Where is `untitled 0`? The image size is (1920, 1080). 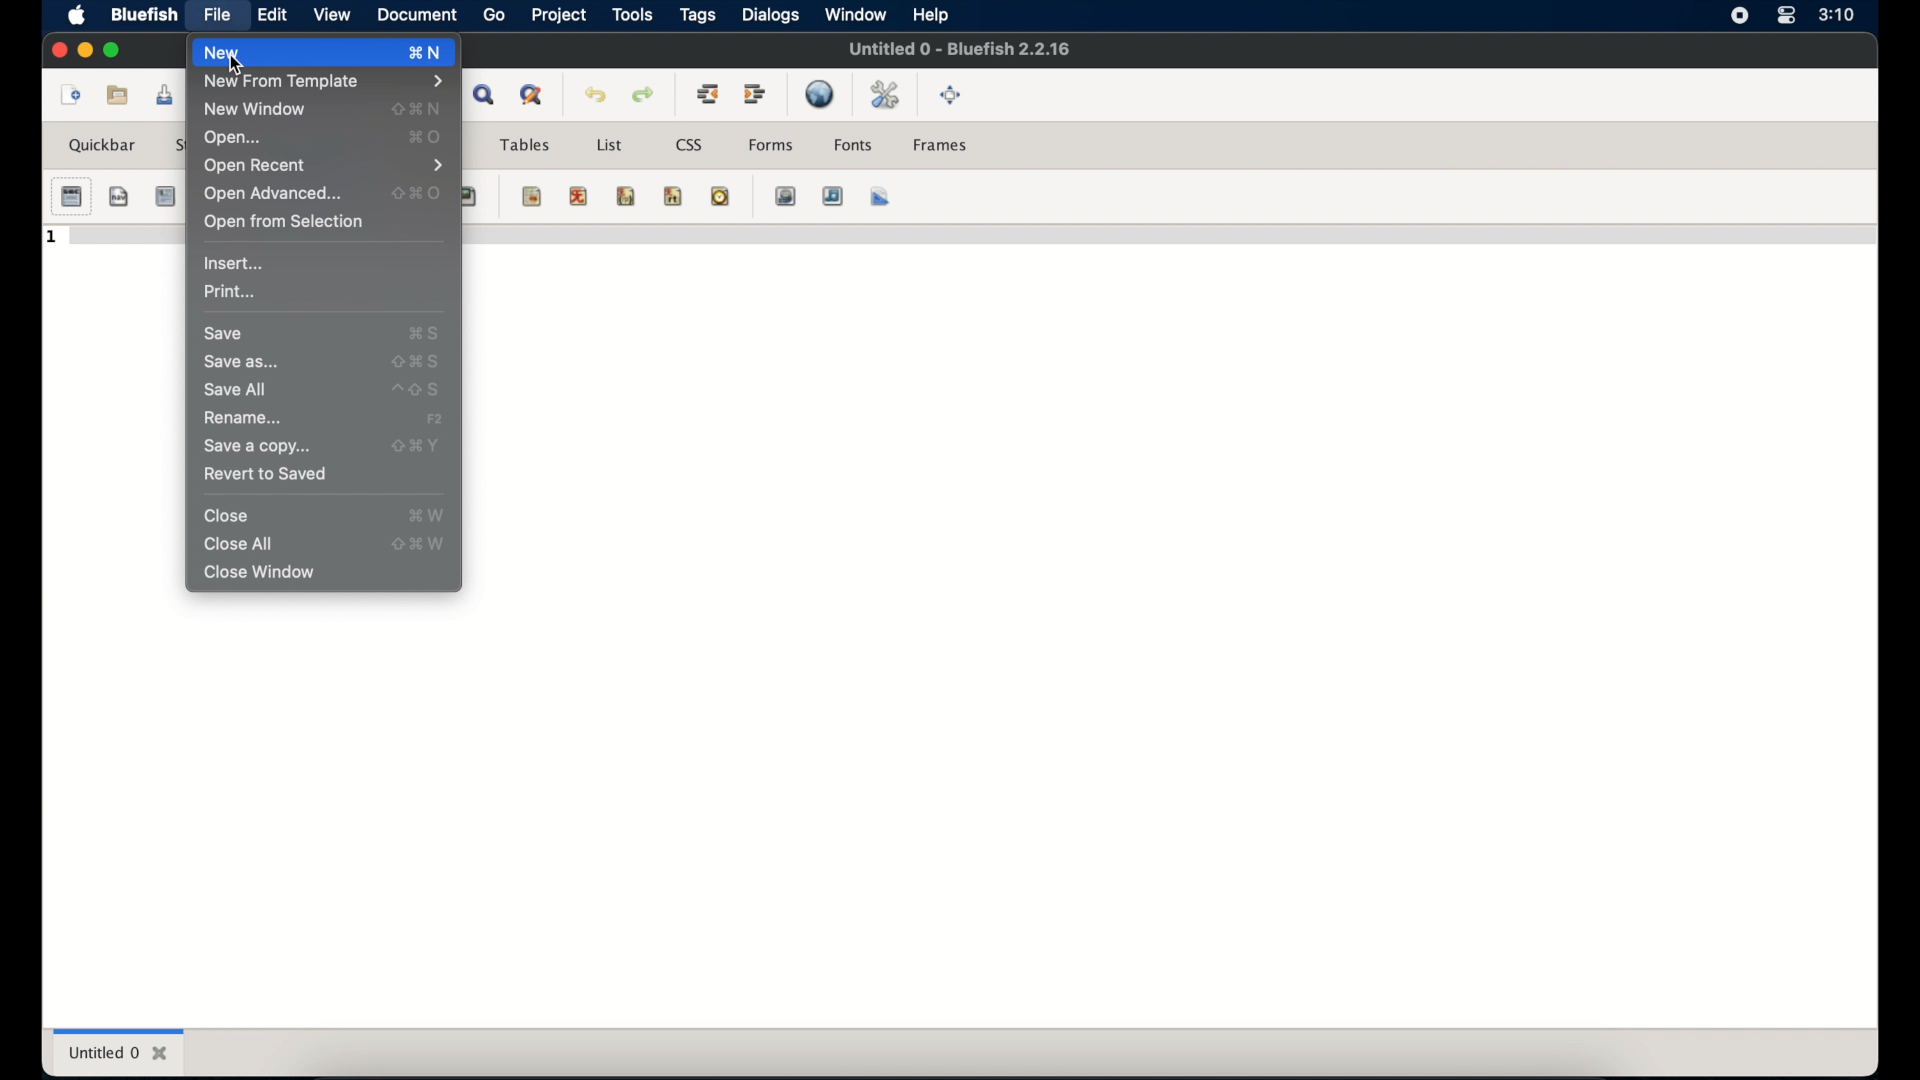
untitled 0 is located at coordinates (119, 1052).